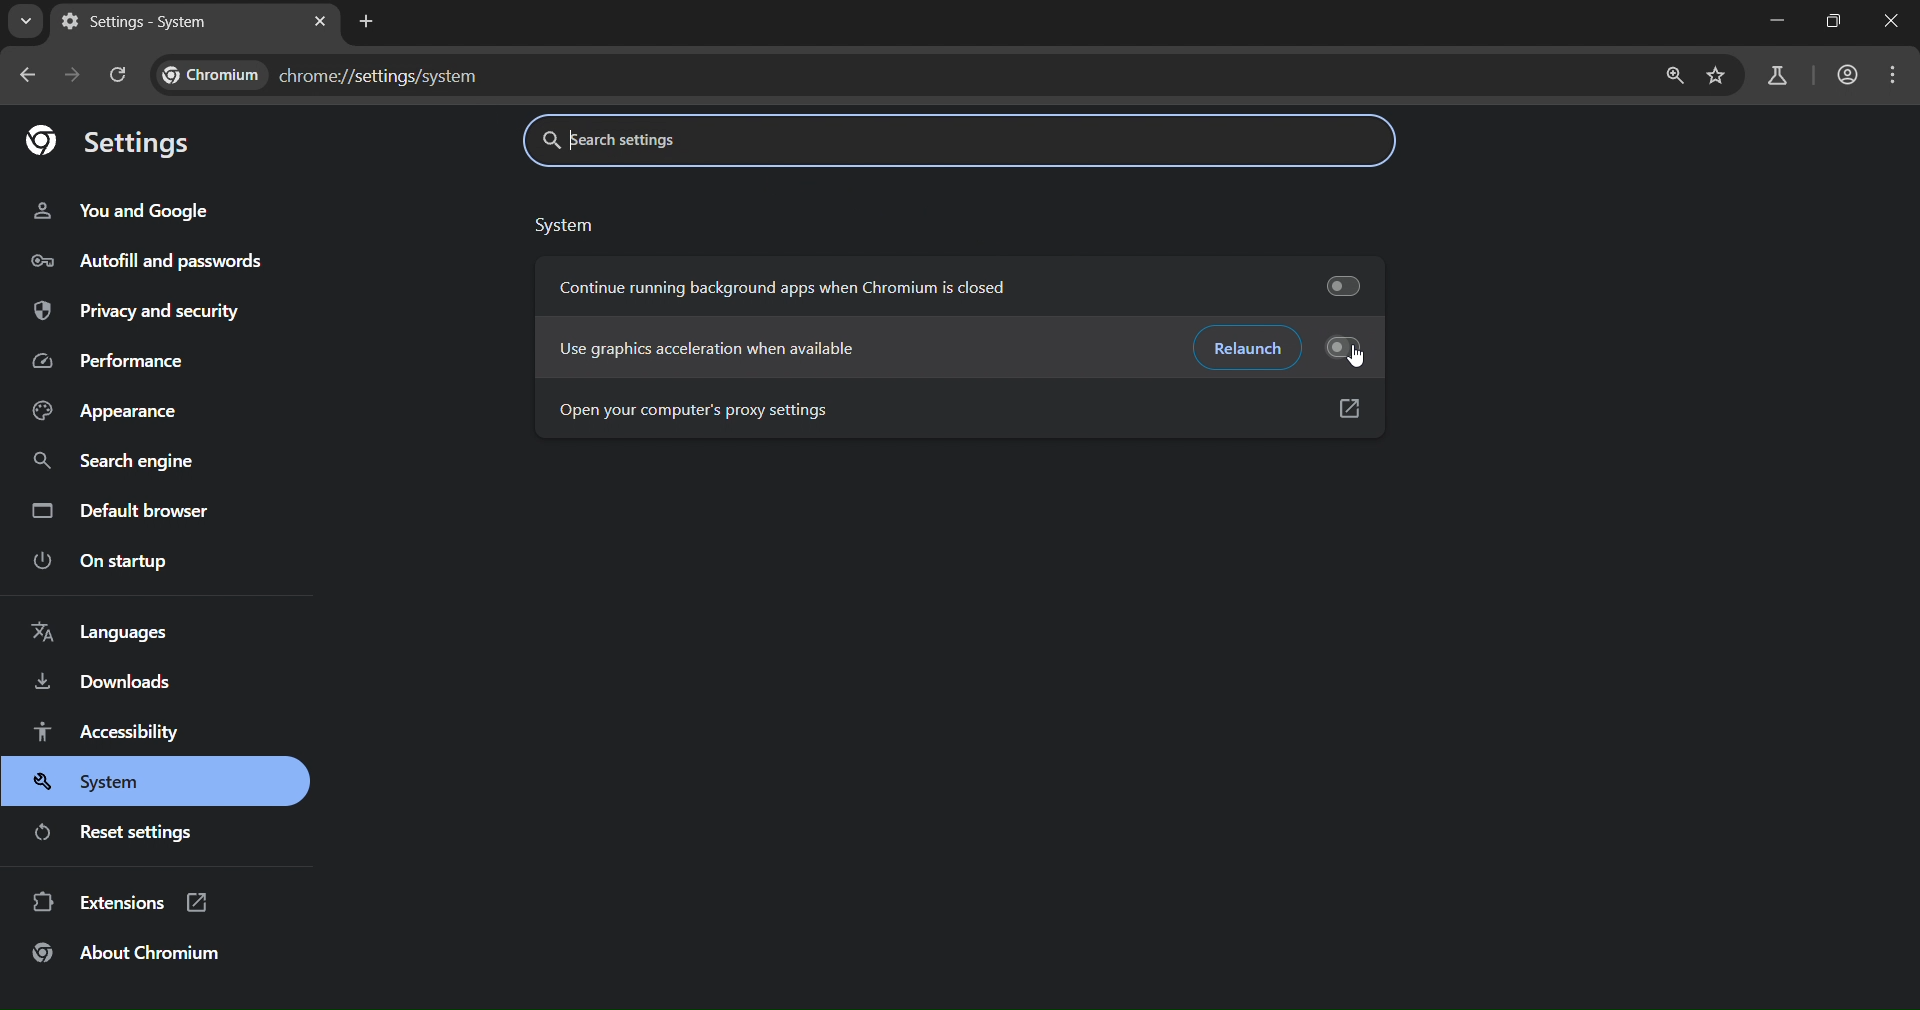  I want to click on languages, so click(100, 637).